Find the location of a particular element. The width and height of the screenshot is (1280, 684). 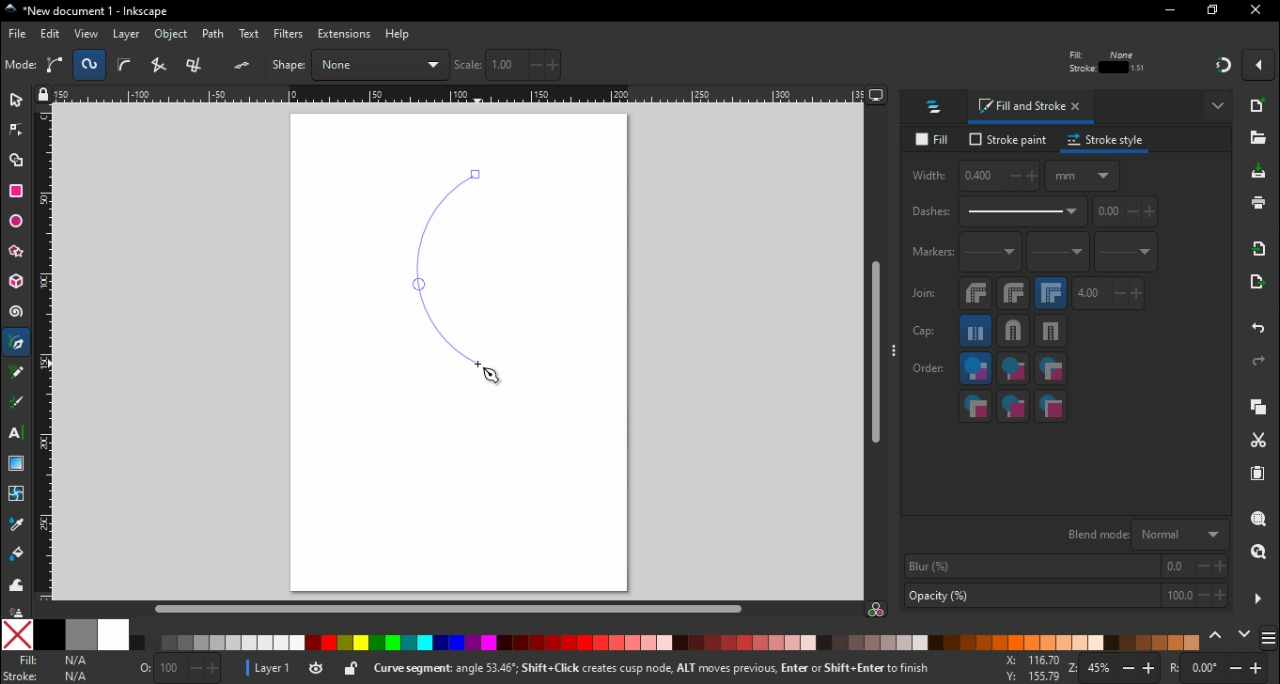

round is located at coordinates (1014, 297).